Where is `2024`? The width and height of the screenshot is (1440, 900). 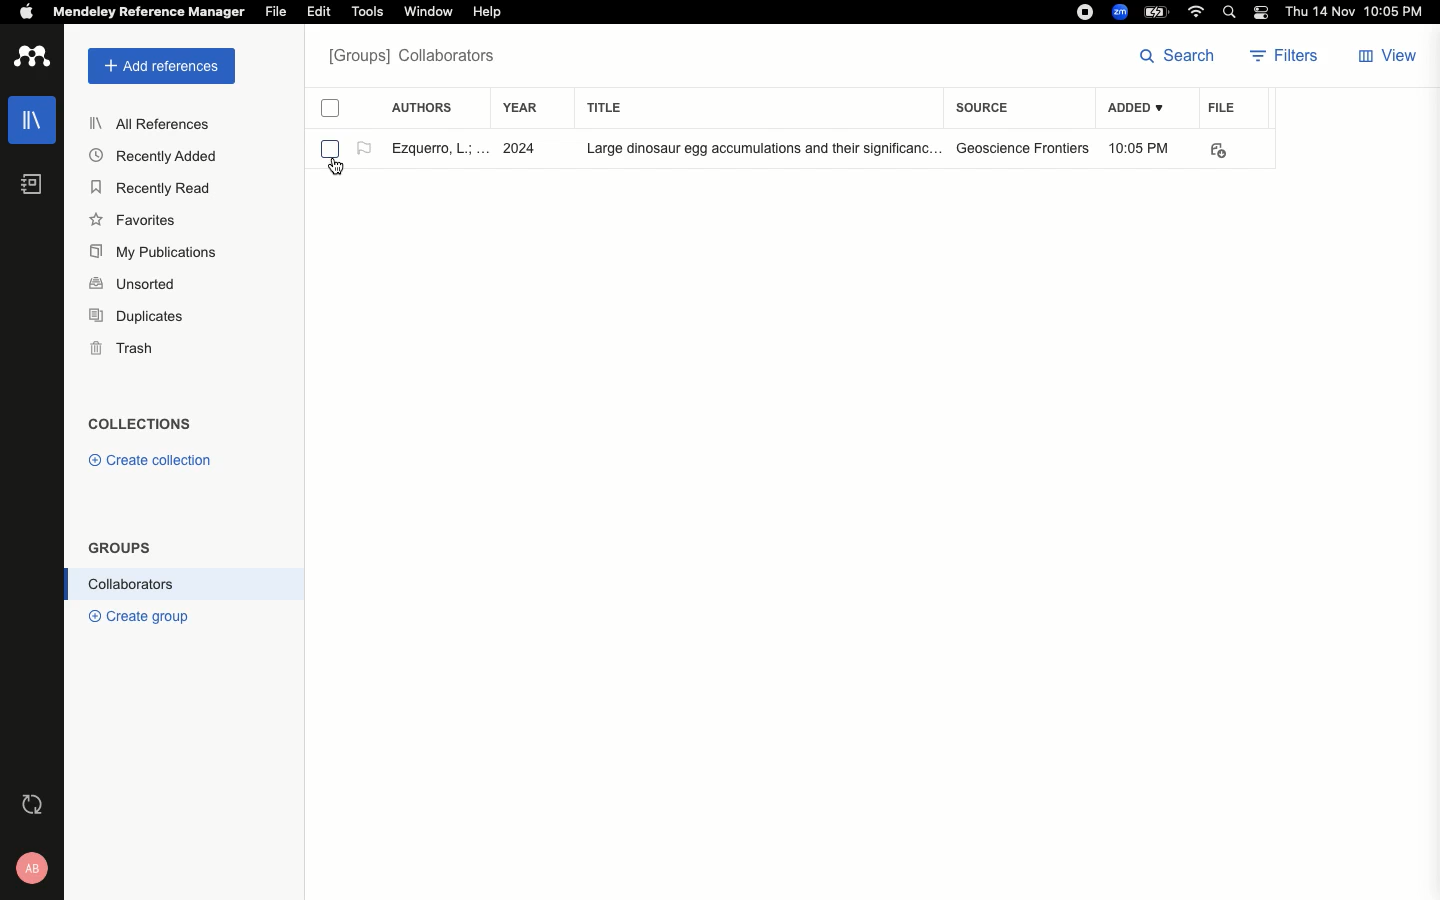 2024 is located at coordinates (524, 149).